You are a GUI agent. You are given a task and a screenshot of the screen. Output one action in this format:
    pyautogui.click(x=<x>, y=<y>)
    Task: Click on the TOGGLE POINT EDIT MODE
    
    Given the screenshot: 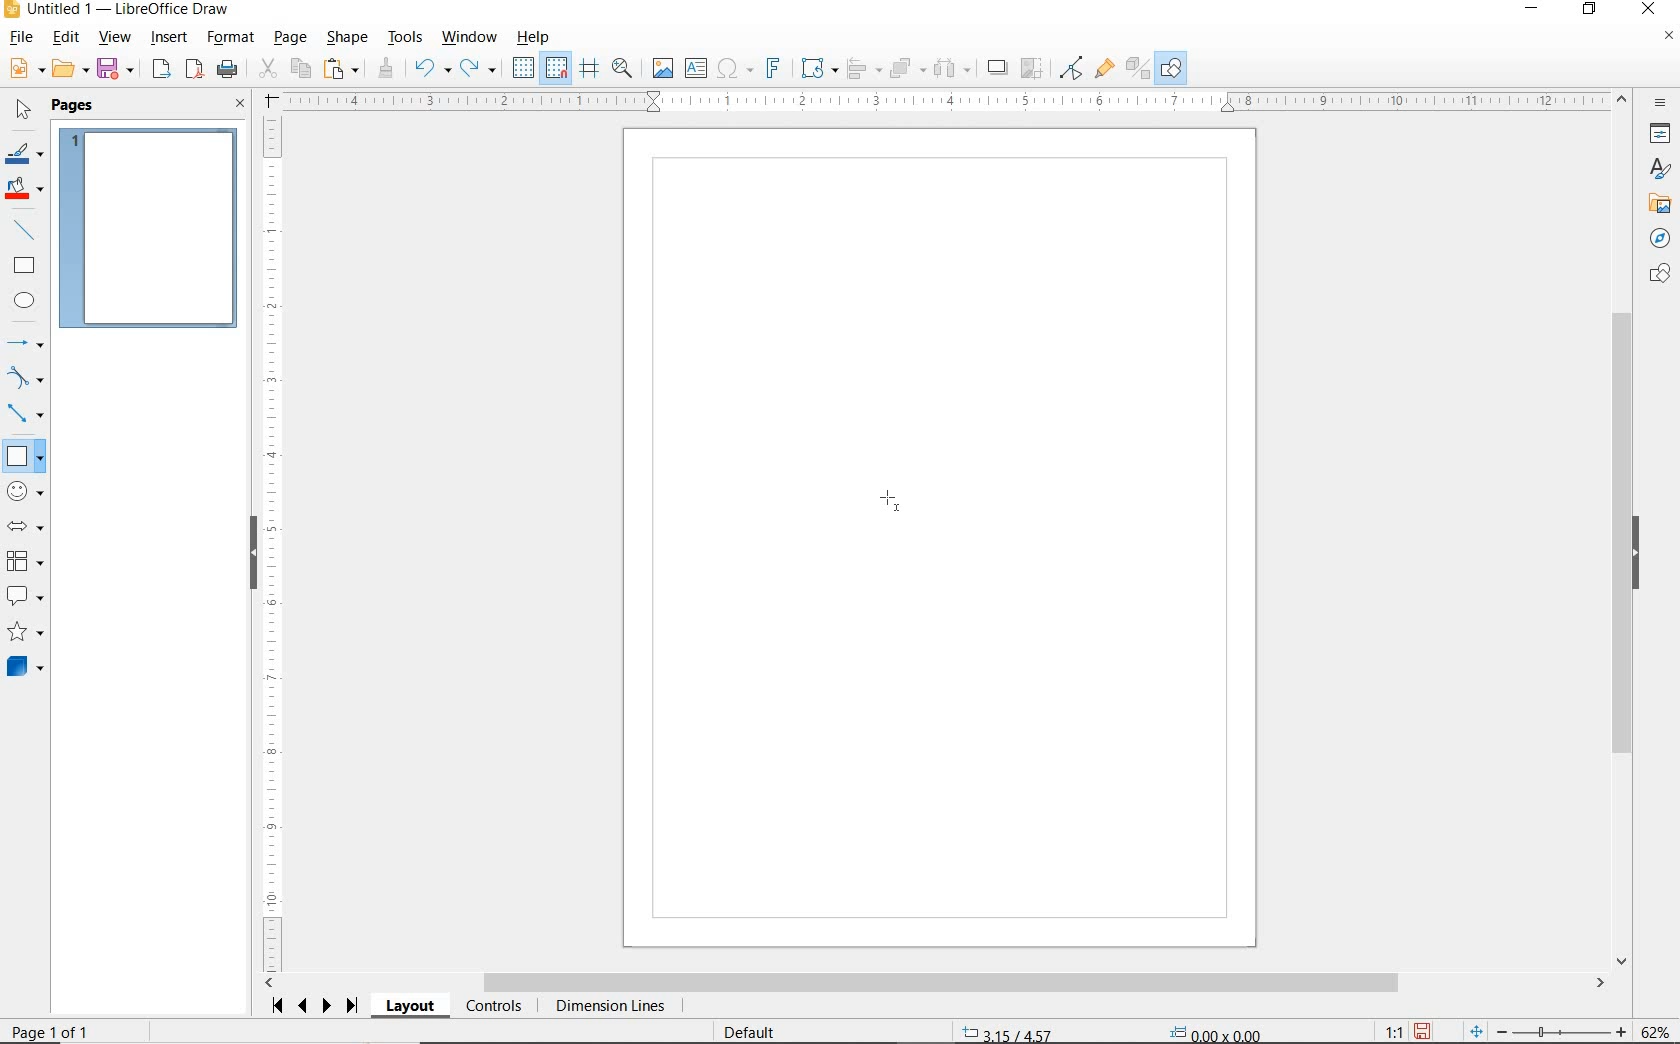 What is the action you would take?
    pyautogui.click(x=1073, y=70)
    